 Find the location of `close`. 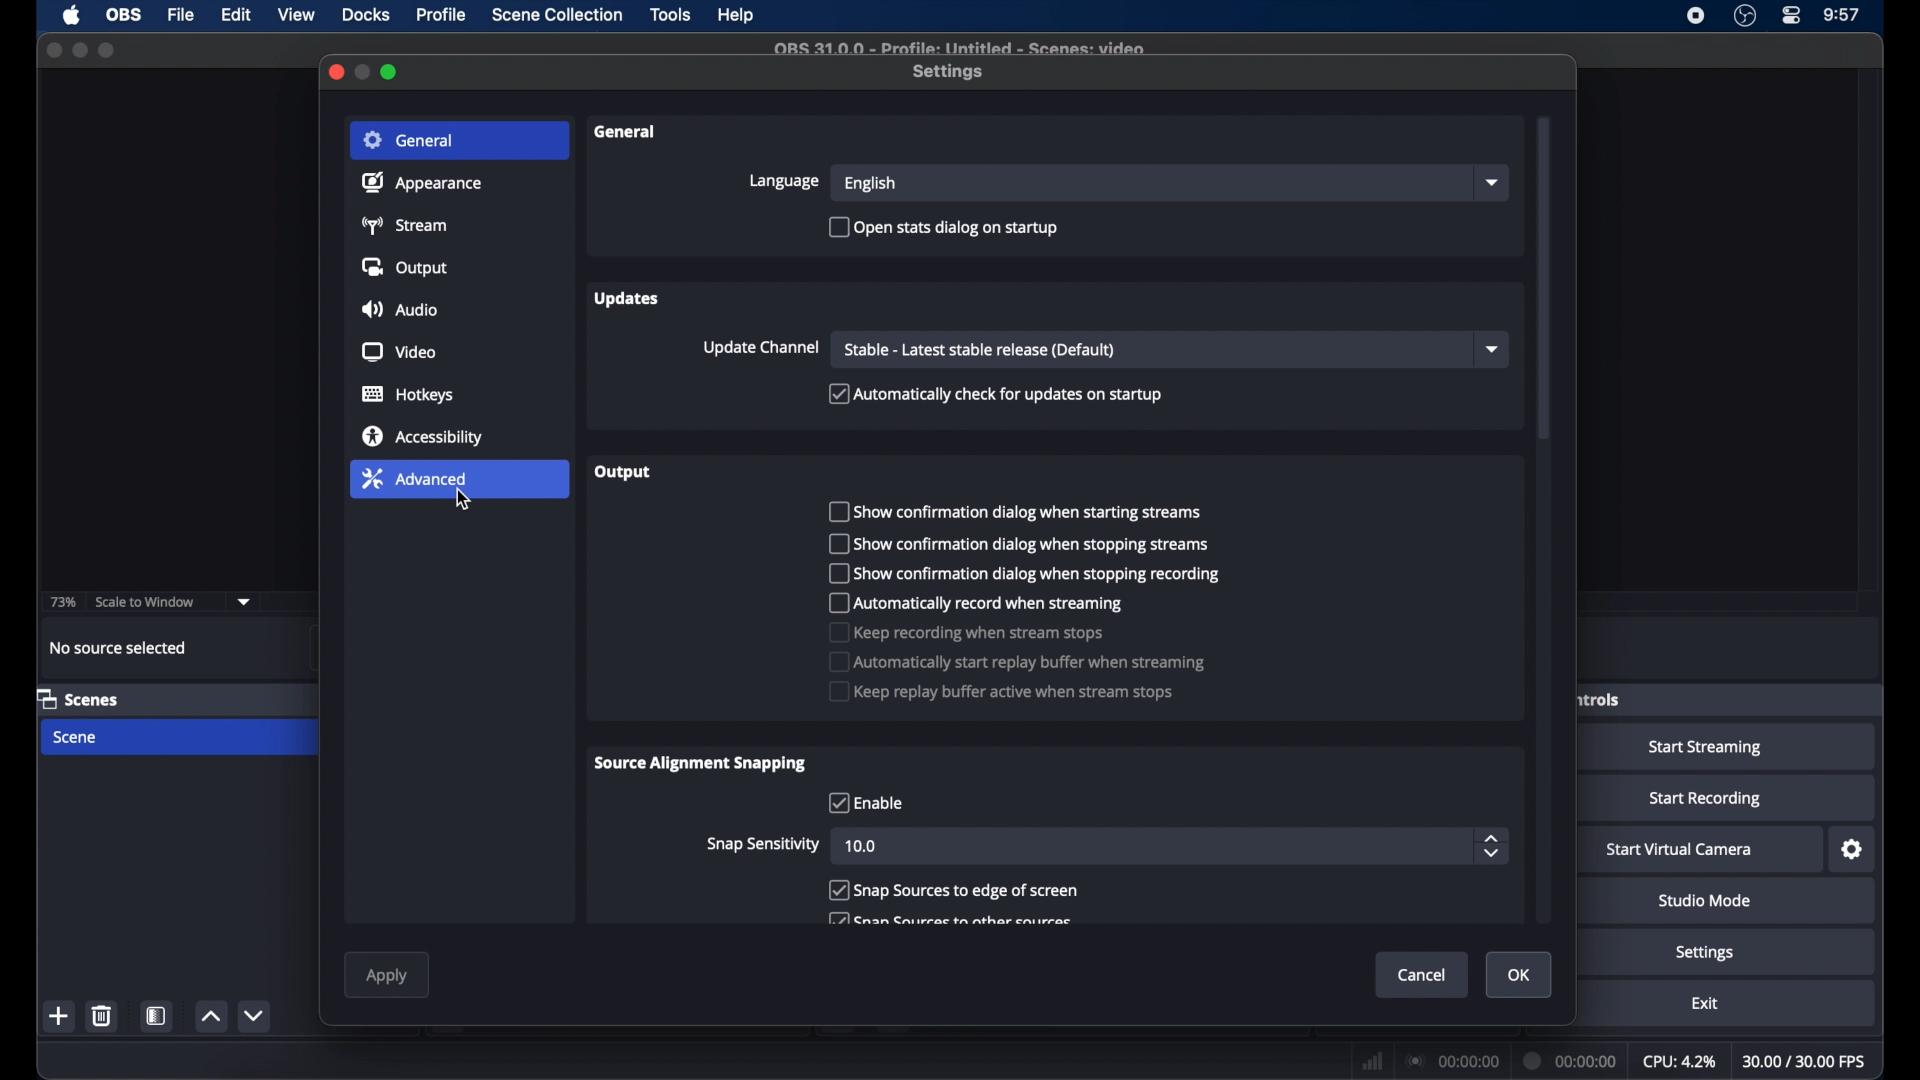

close is located at coordinates (335, 72).